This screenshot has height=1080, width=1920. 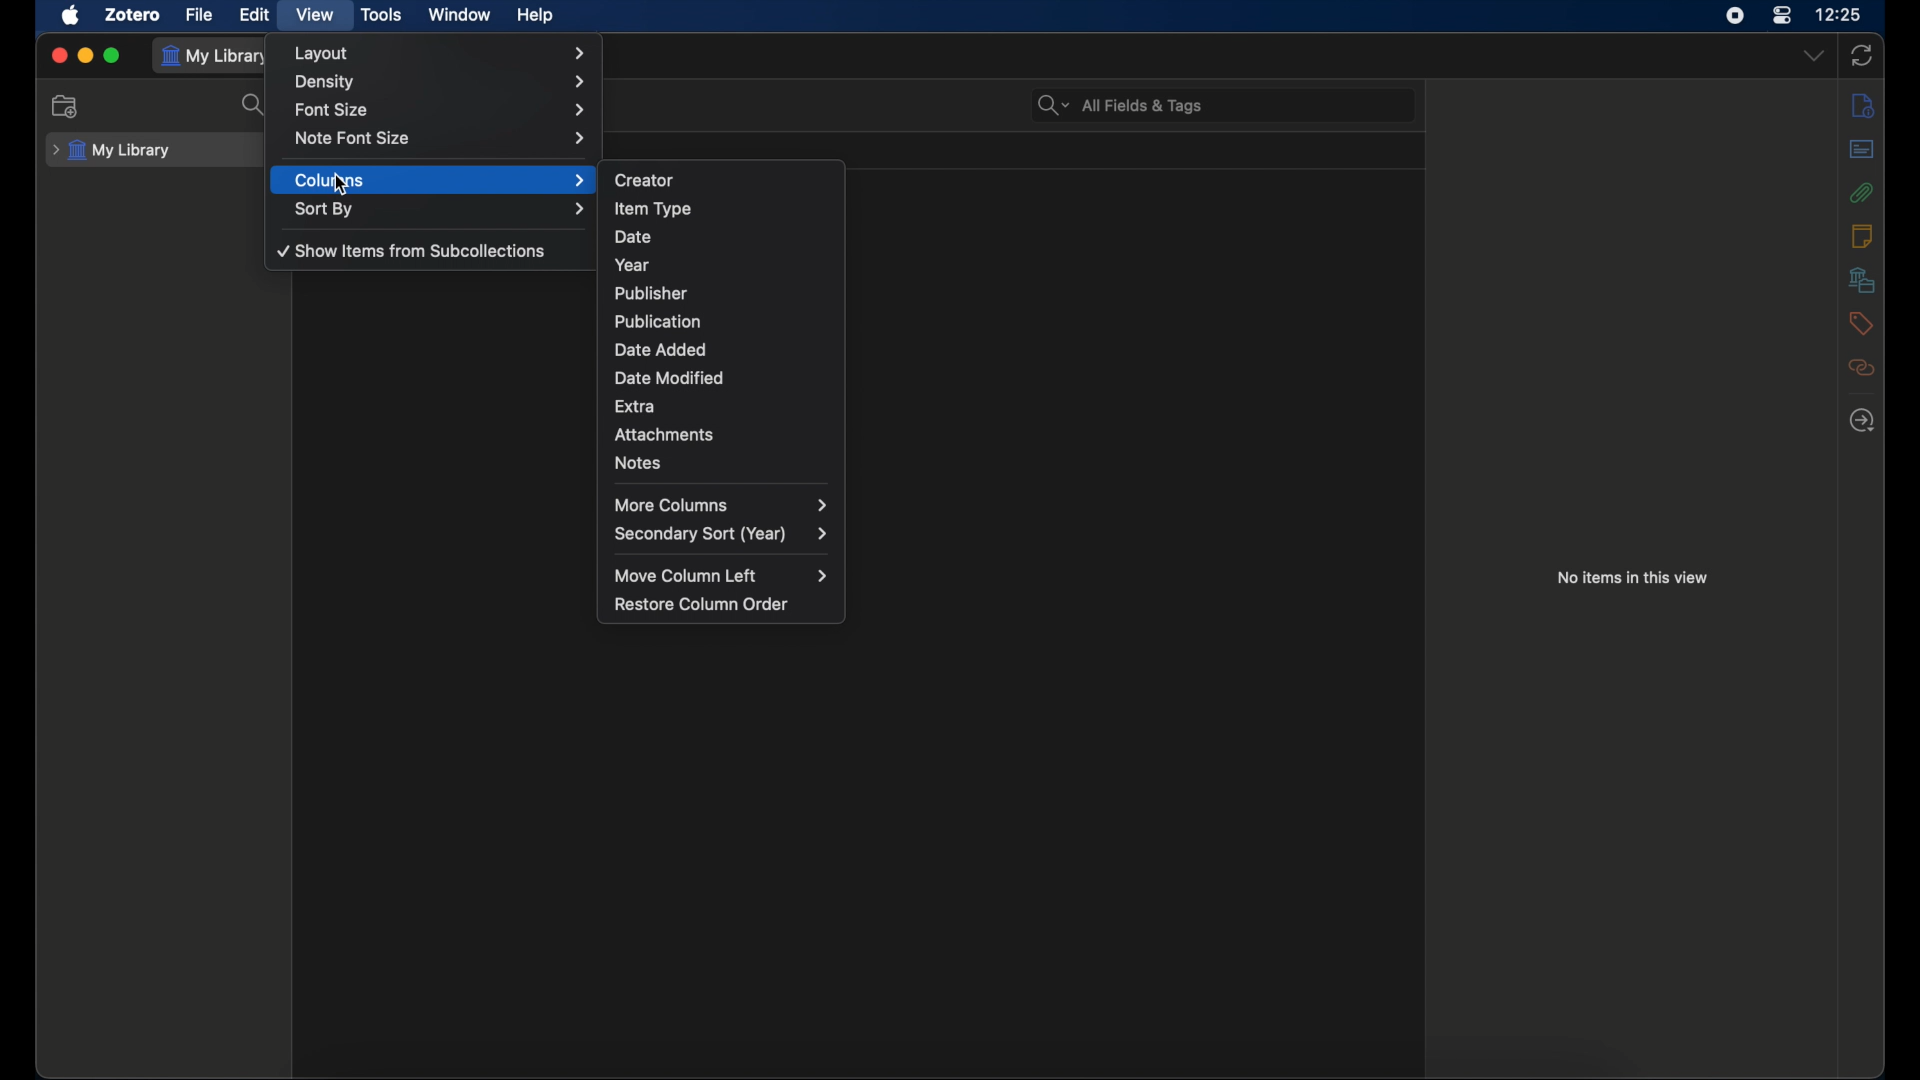 What do you see at coordinates (721, 575) in the screenshot?
I see `move column left` at bounding box center [721, 575].